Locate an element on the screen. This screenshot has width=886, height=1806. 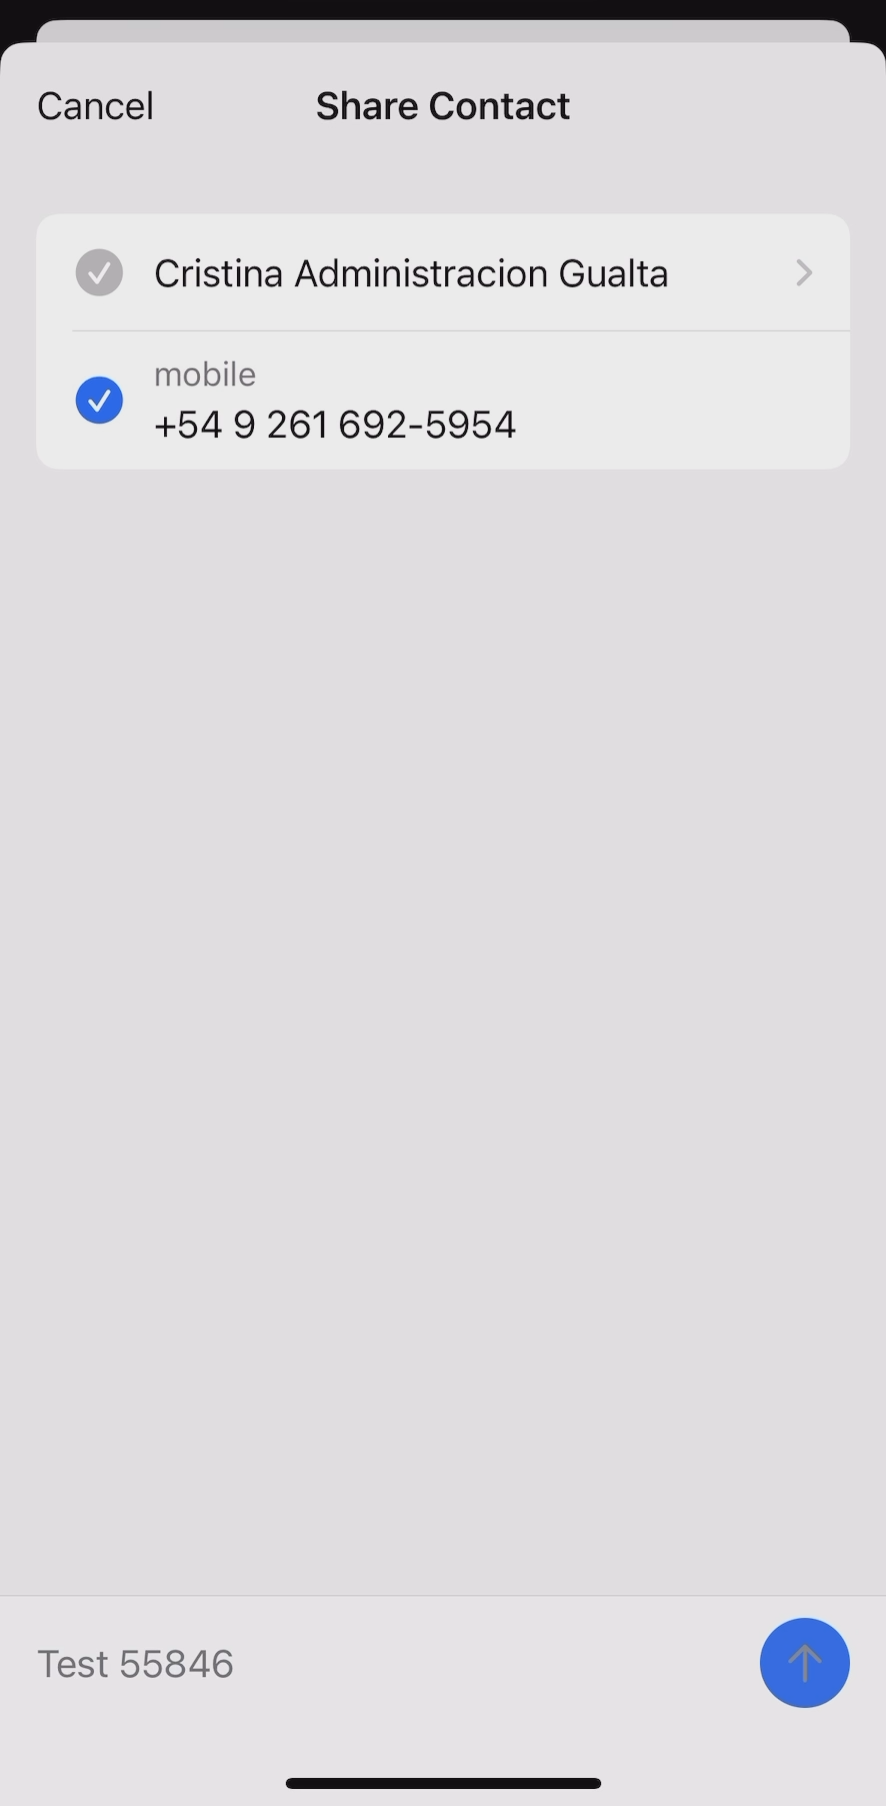
send button is located at coordinates (804, 1669).